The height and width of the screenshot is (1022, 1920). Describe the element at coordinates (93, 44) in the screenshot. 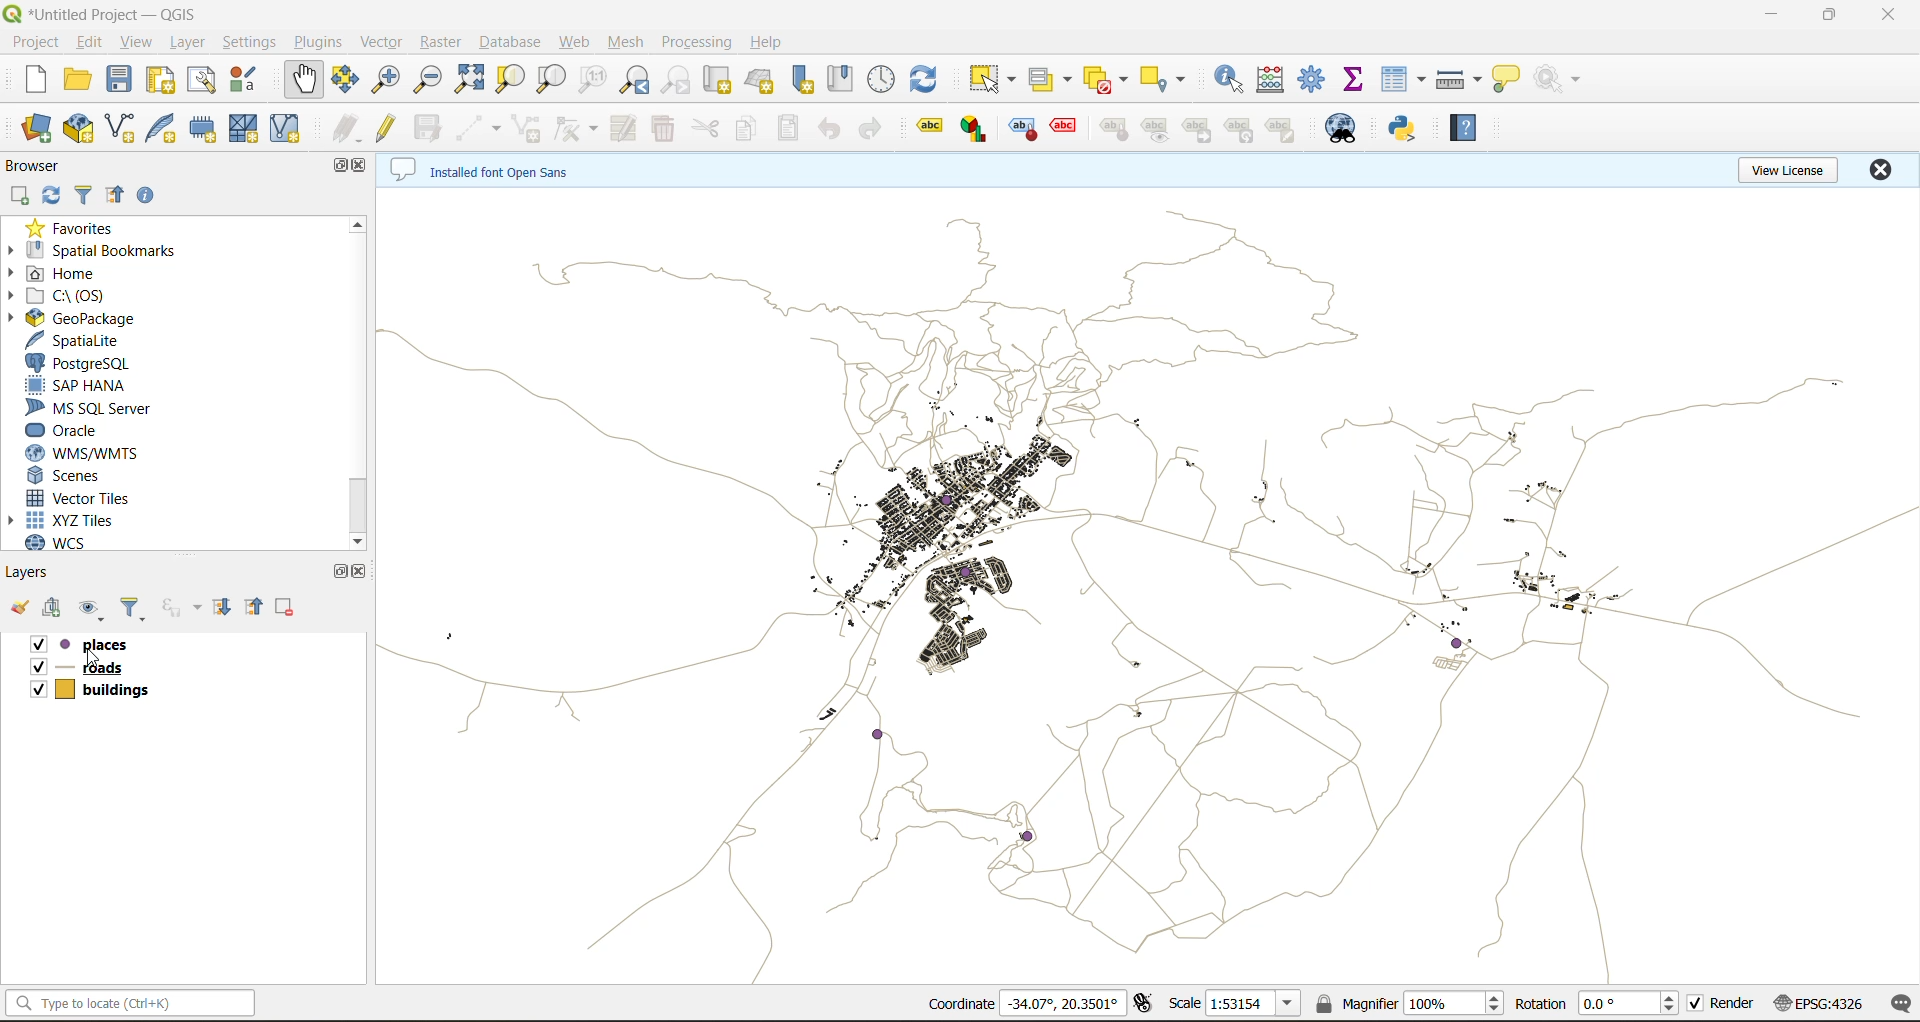

I see `edit` at that location.